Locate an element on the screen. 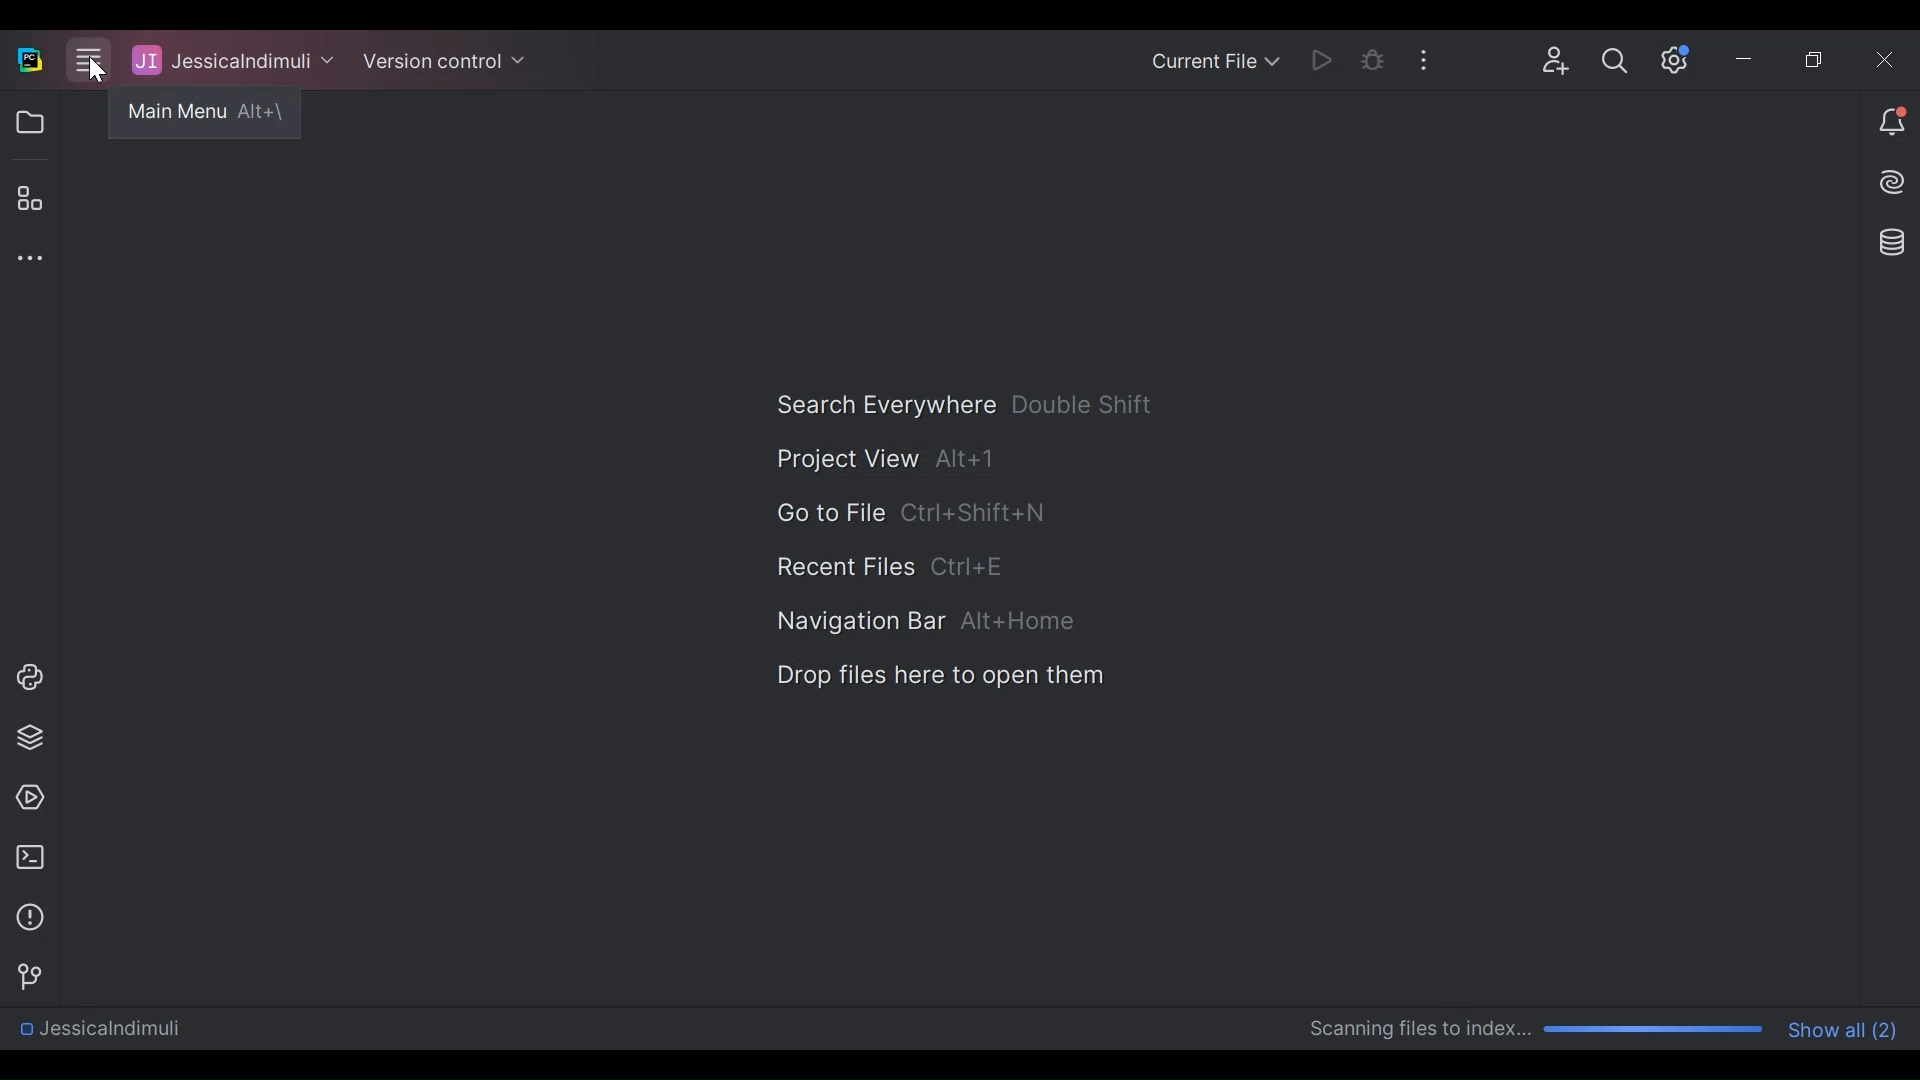 This screenshot has height=1080, width=1920. Go to File is located at coordinates (908, 514).